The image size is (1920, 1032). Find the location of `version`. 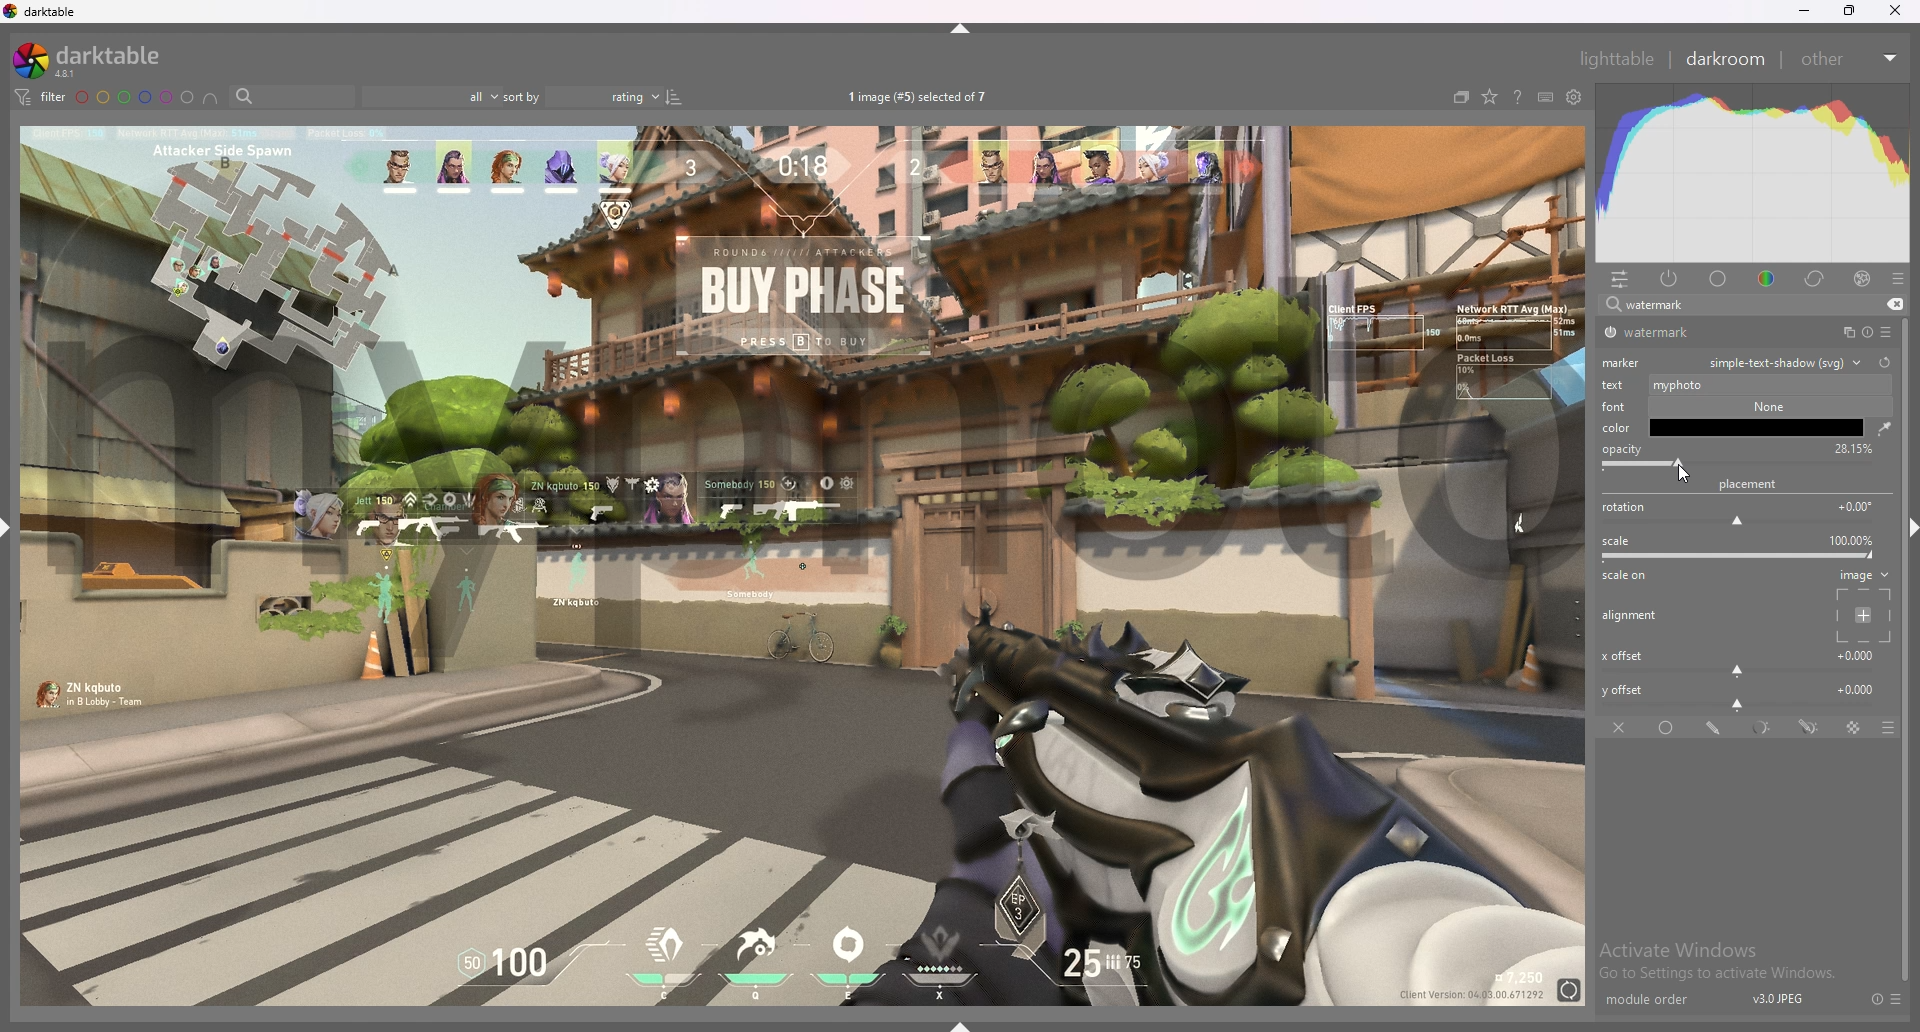

version is located at coordinates (1779, 998).